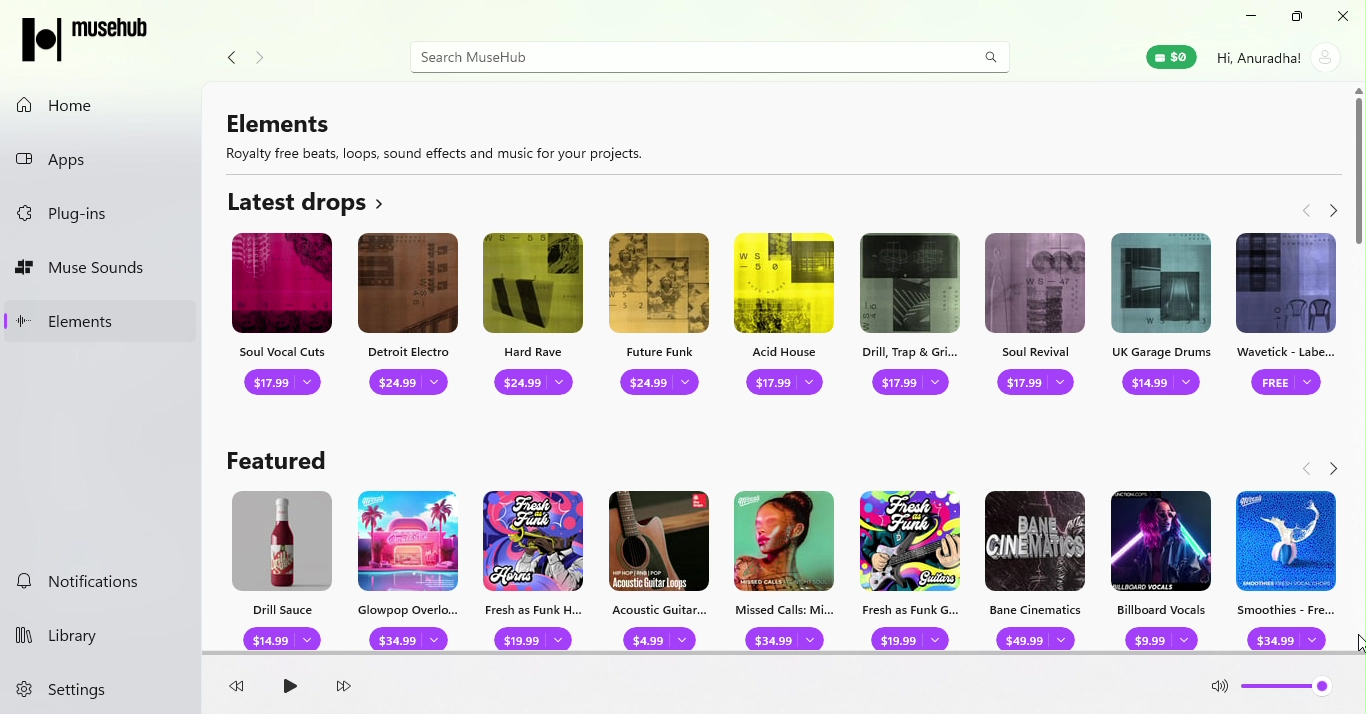 This screenshot has width=1366, height=714. Describe the element at coordinates (1302, 208) in the screenshot. I see `Navigate back` at that location.